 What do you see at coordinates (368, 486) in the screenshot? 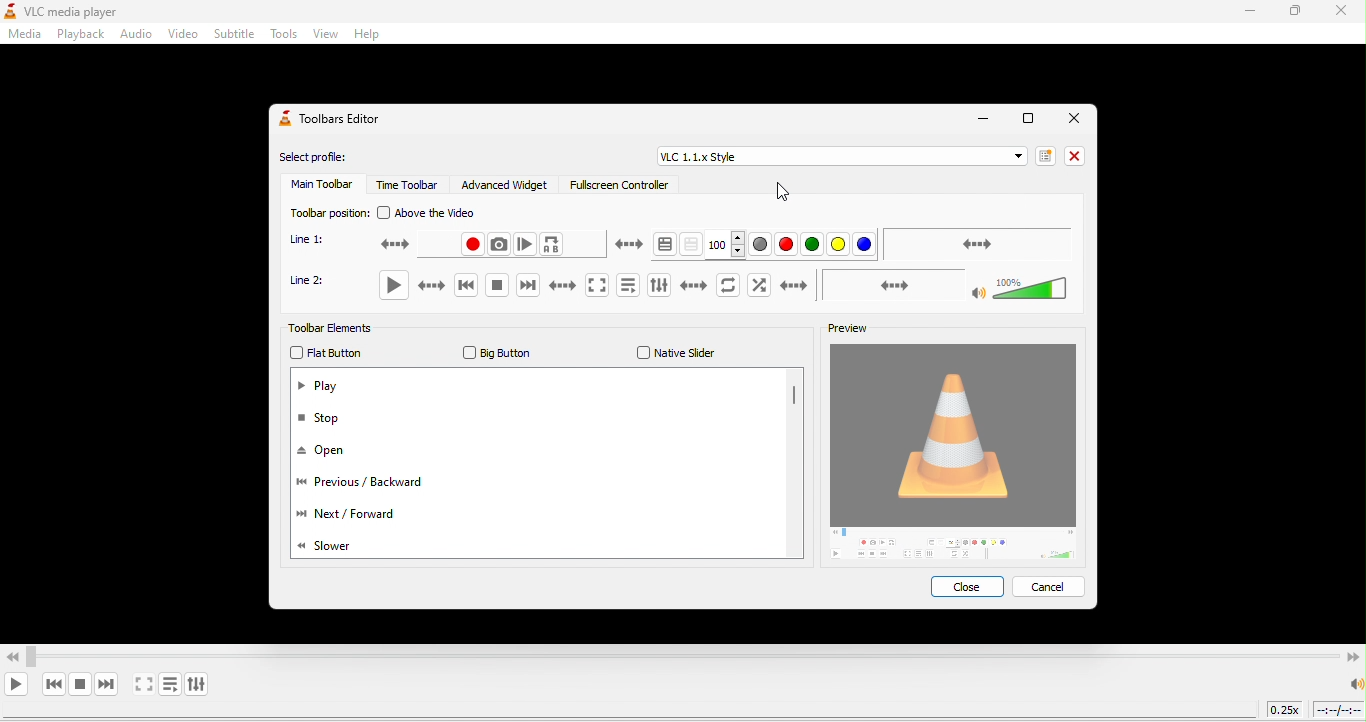
I see `previous/backward` at bounding box center [368, 486].